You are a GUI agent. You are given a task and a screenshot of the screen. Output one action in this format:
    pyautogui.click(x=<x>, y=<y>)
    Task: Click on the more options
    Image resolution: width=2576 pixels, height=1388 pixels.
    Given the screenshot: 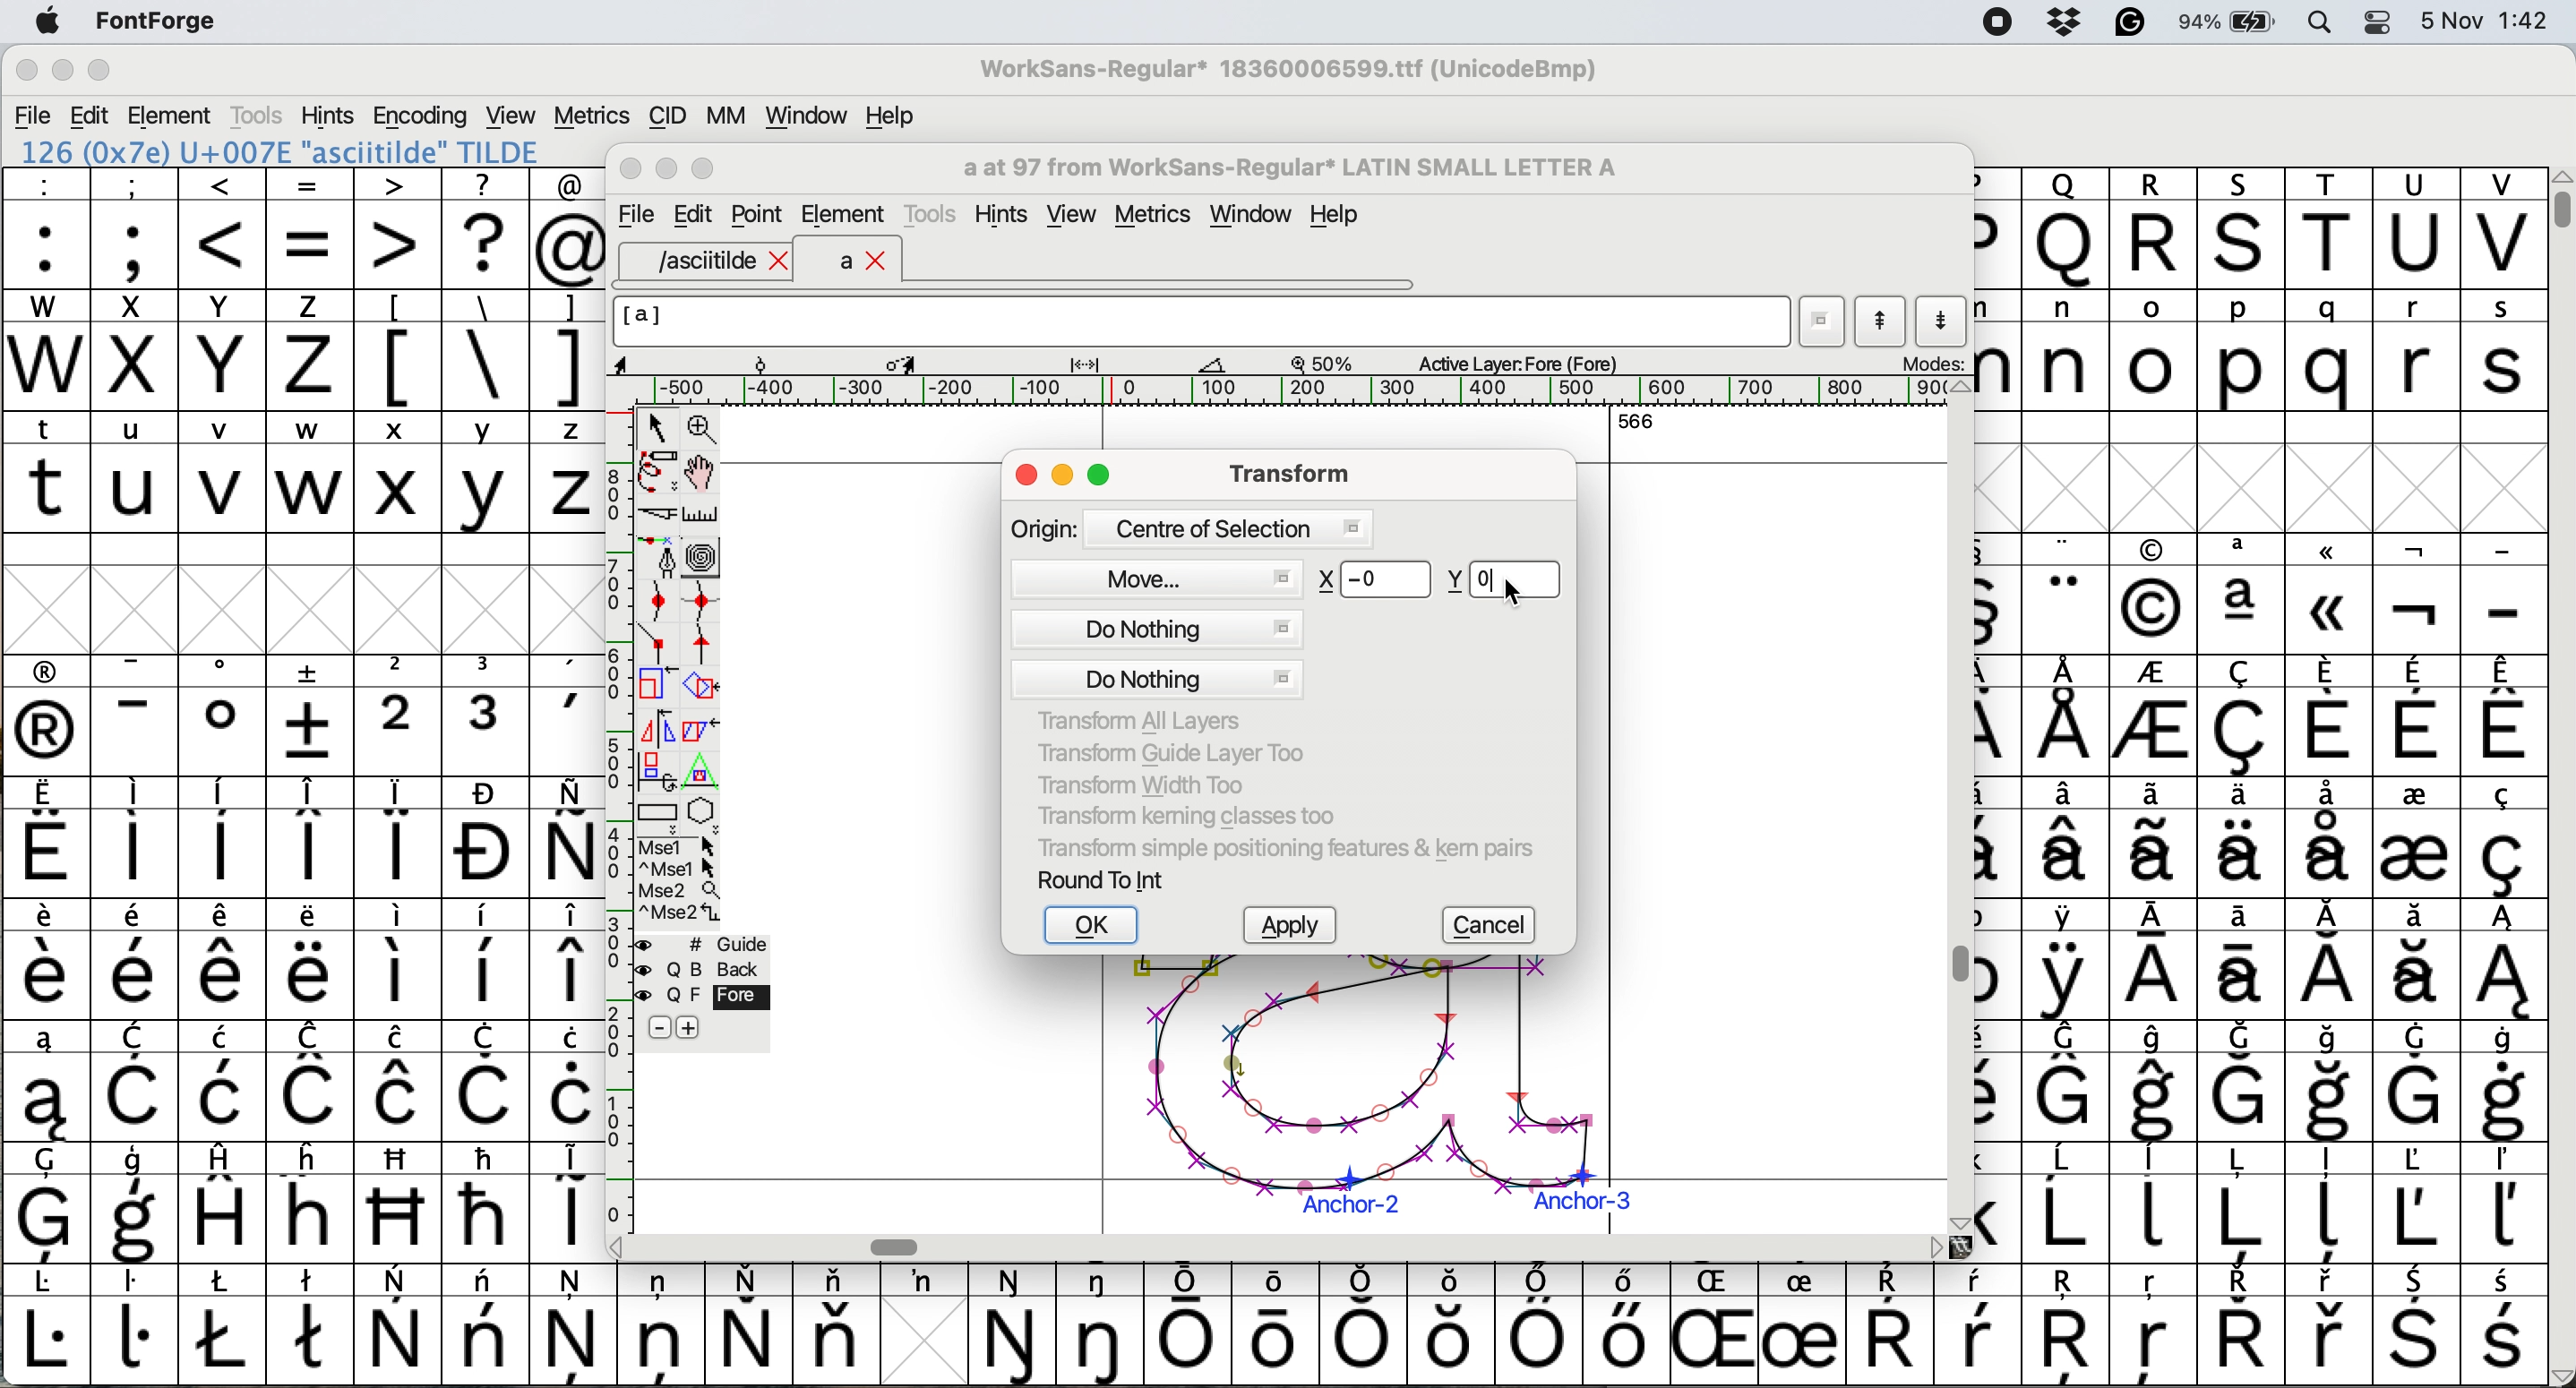 What is the action you would take?
    pyautogui.click(x=680, y=878)
    